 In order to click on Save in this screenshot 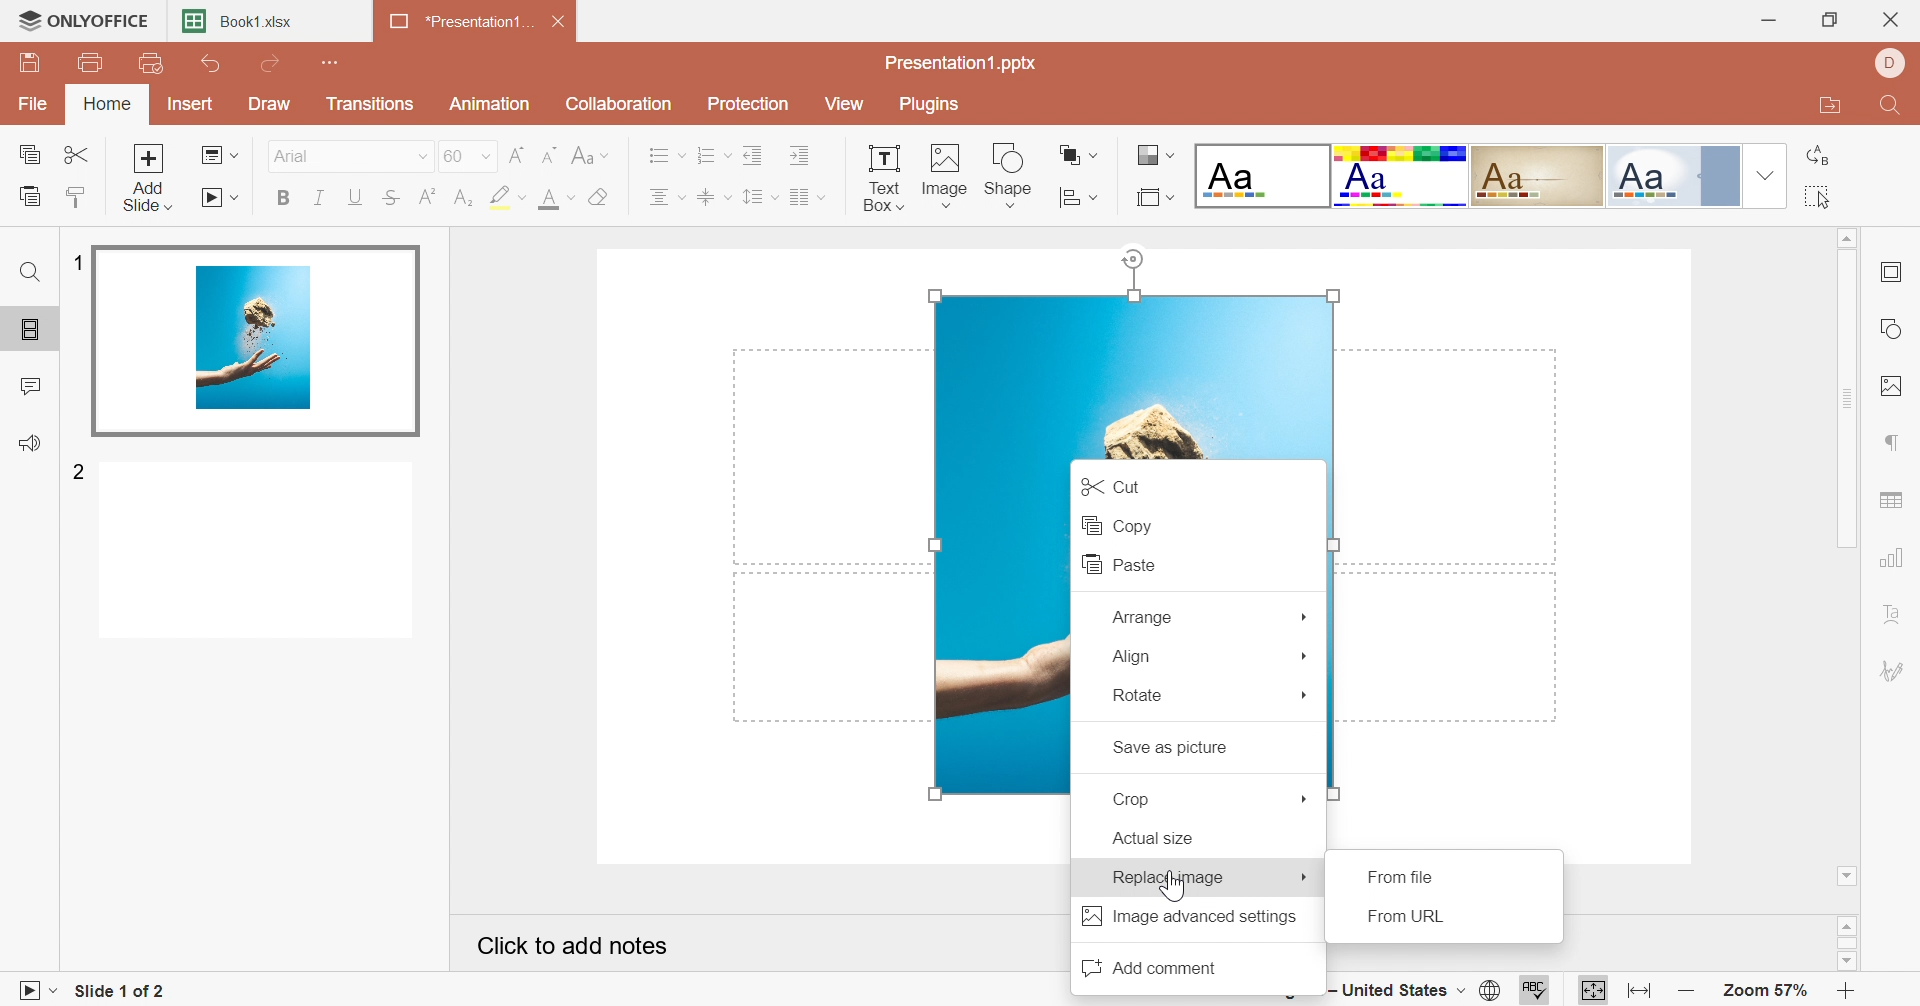, I will do `click(33, 66)`.